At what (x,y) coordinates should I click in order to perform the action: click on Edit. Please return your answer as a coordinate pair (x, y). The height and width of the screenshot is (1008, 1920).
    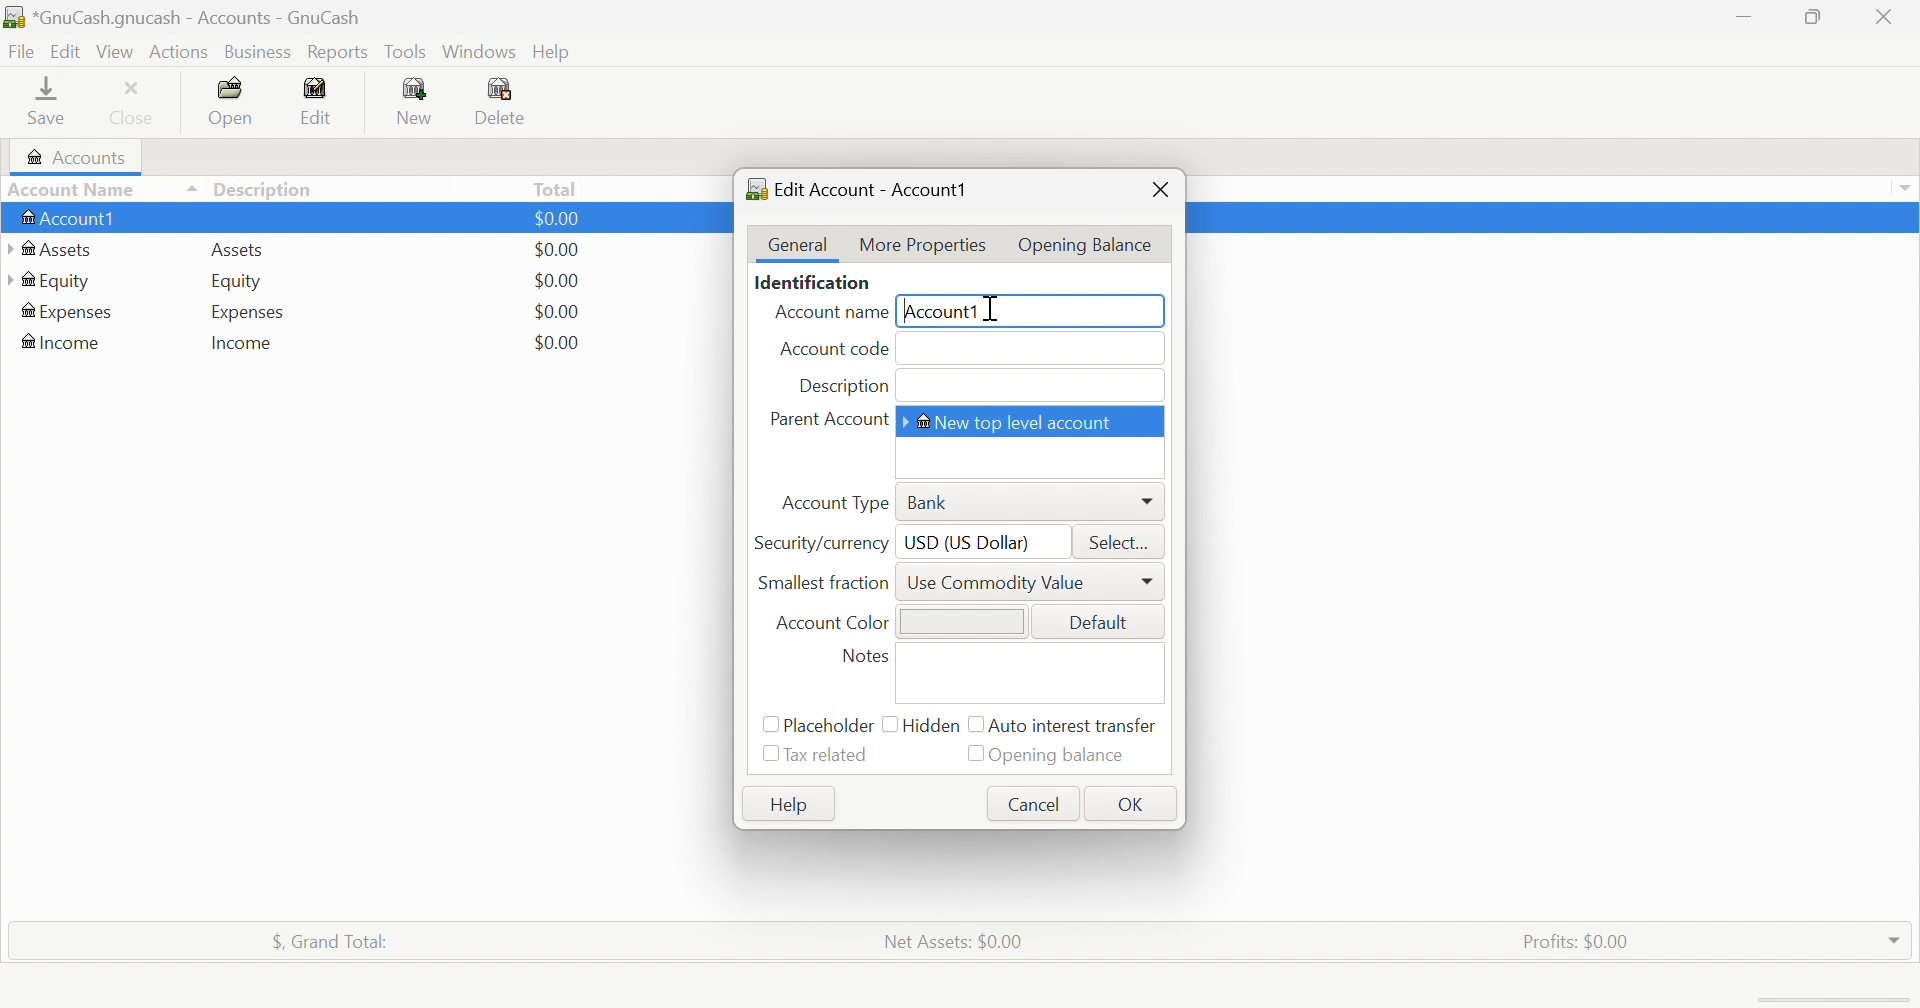
    Looking at the image, I should click on (323, 101).